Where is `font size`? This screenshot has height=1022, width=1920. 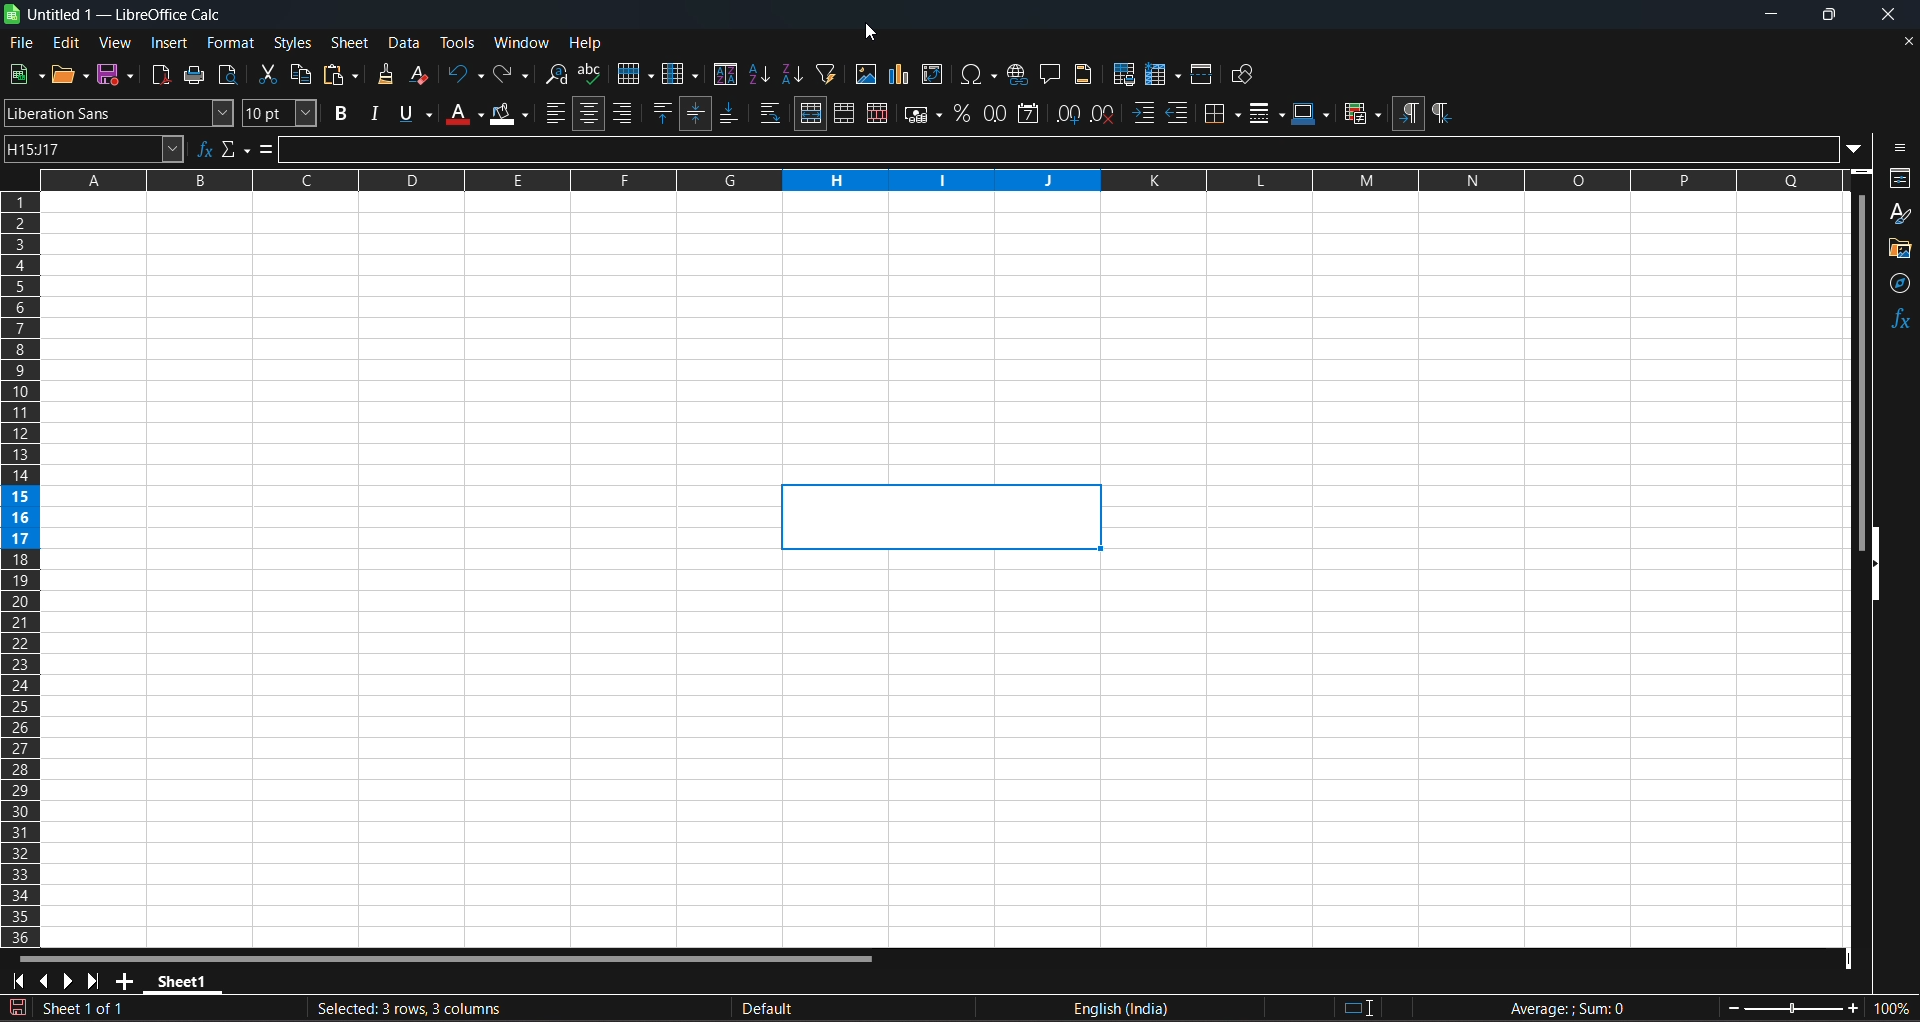 font size is located at coordinates (277, 114).